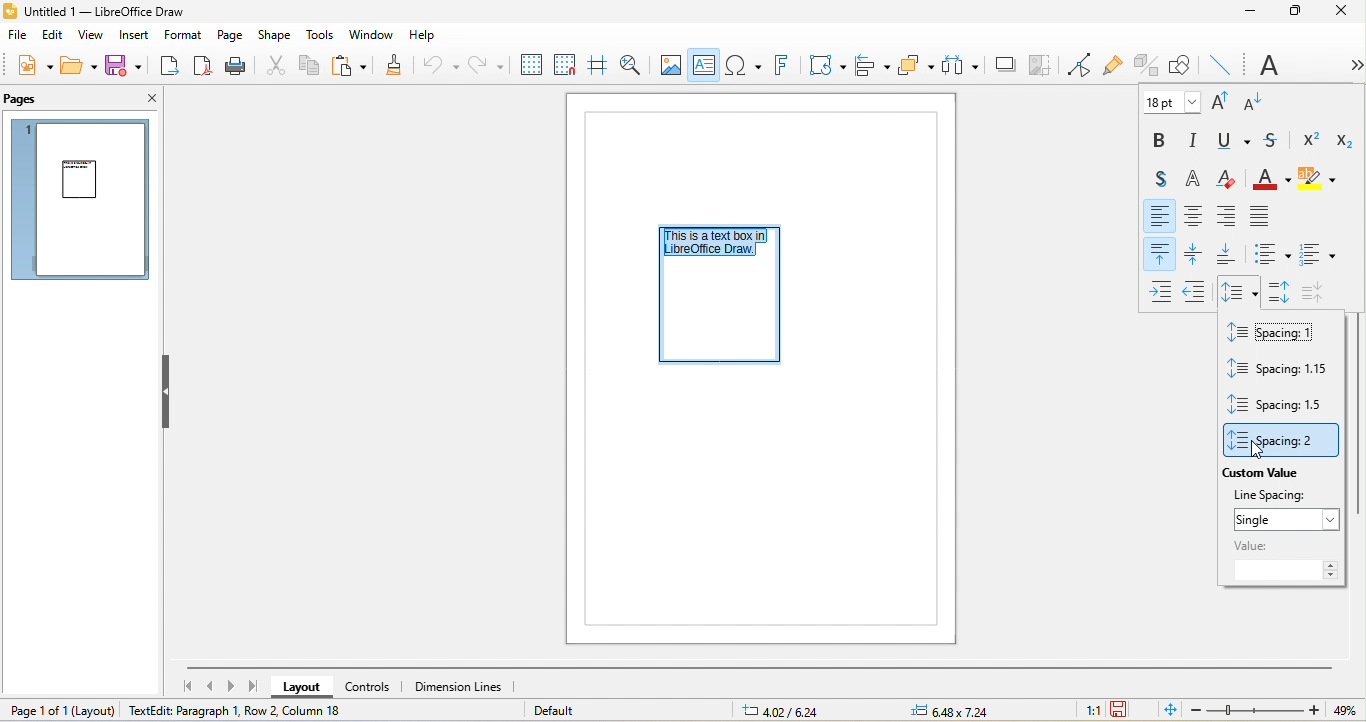  Describe the element at coordinates (915, 65) in the screenshot. I see `arrange` at that location.